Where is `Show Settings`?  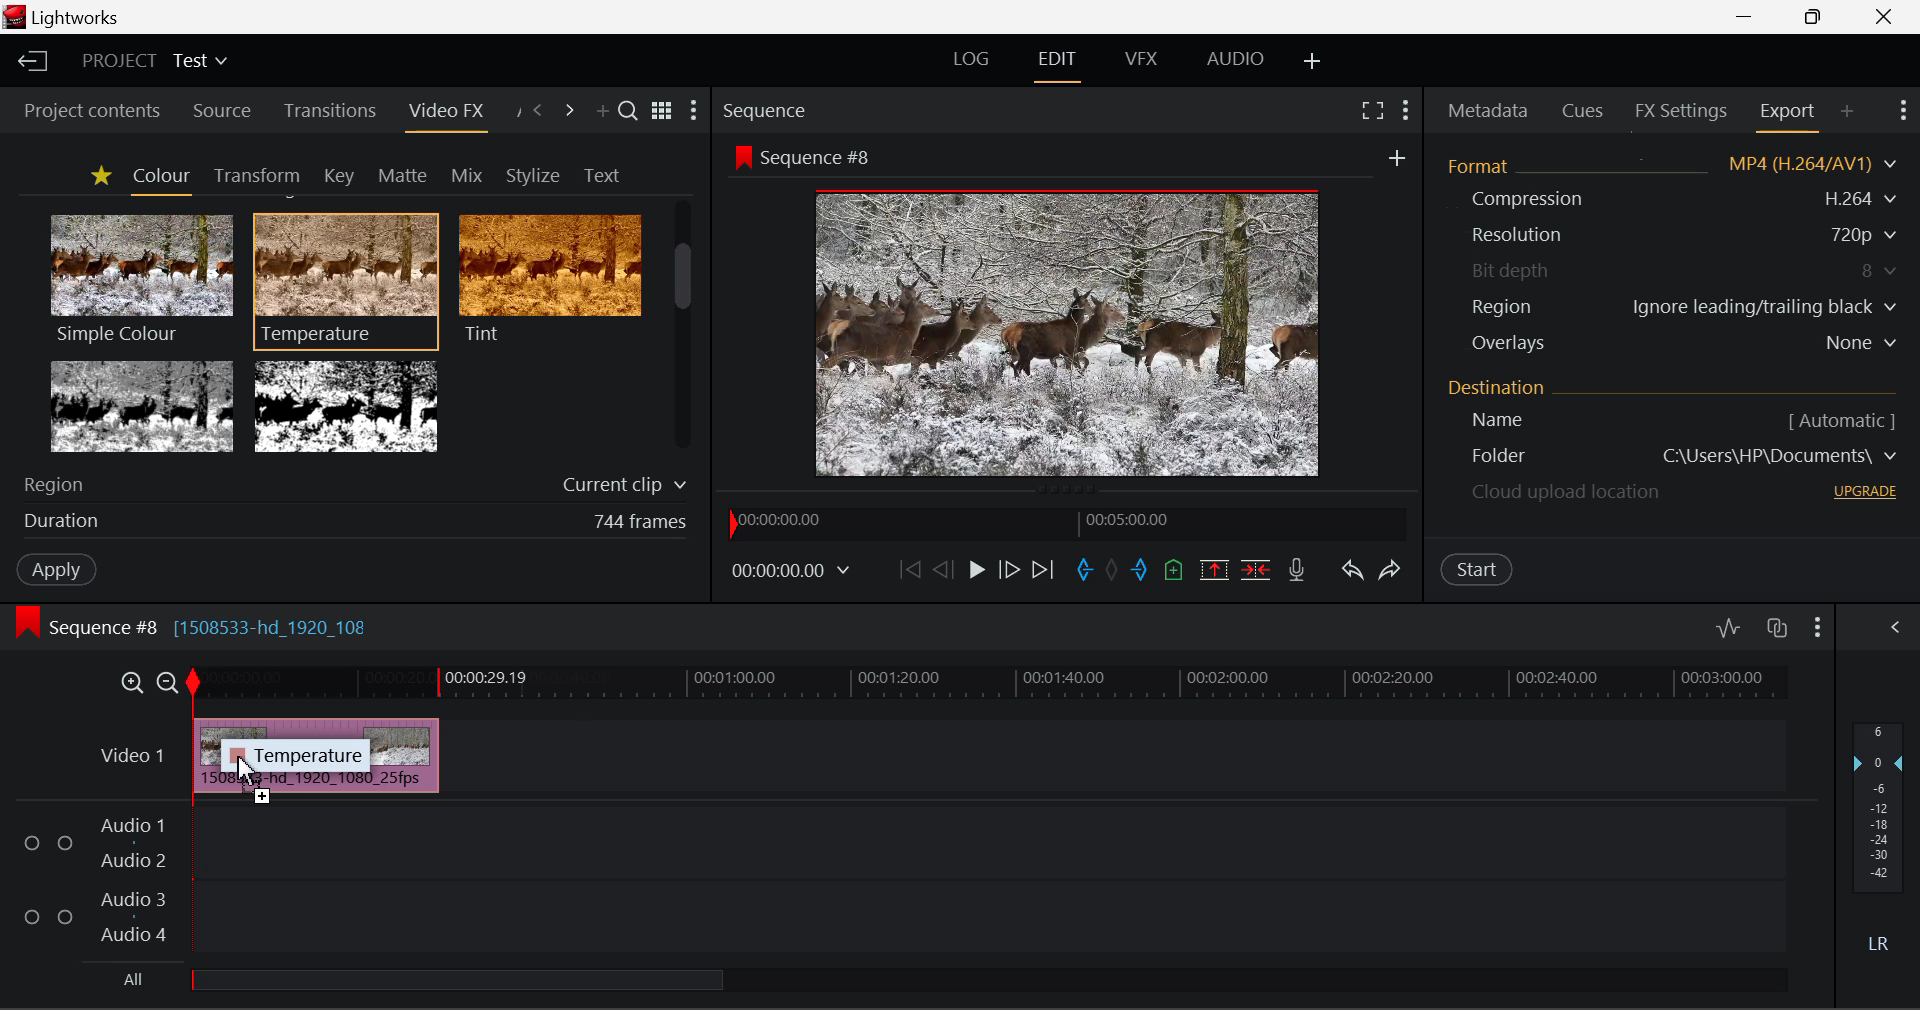 Show Settings is located at coordinates (1903, 114).